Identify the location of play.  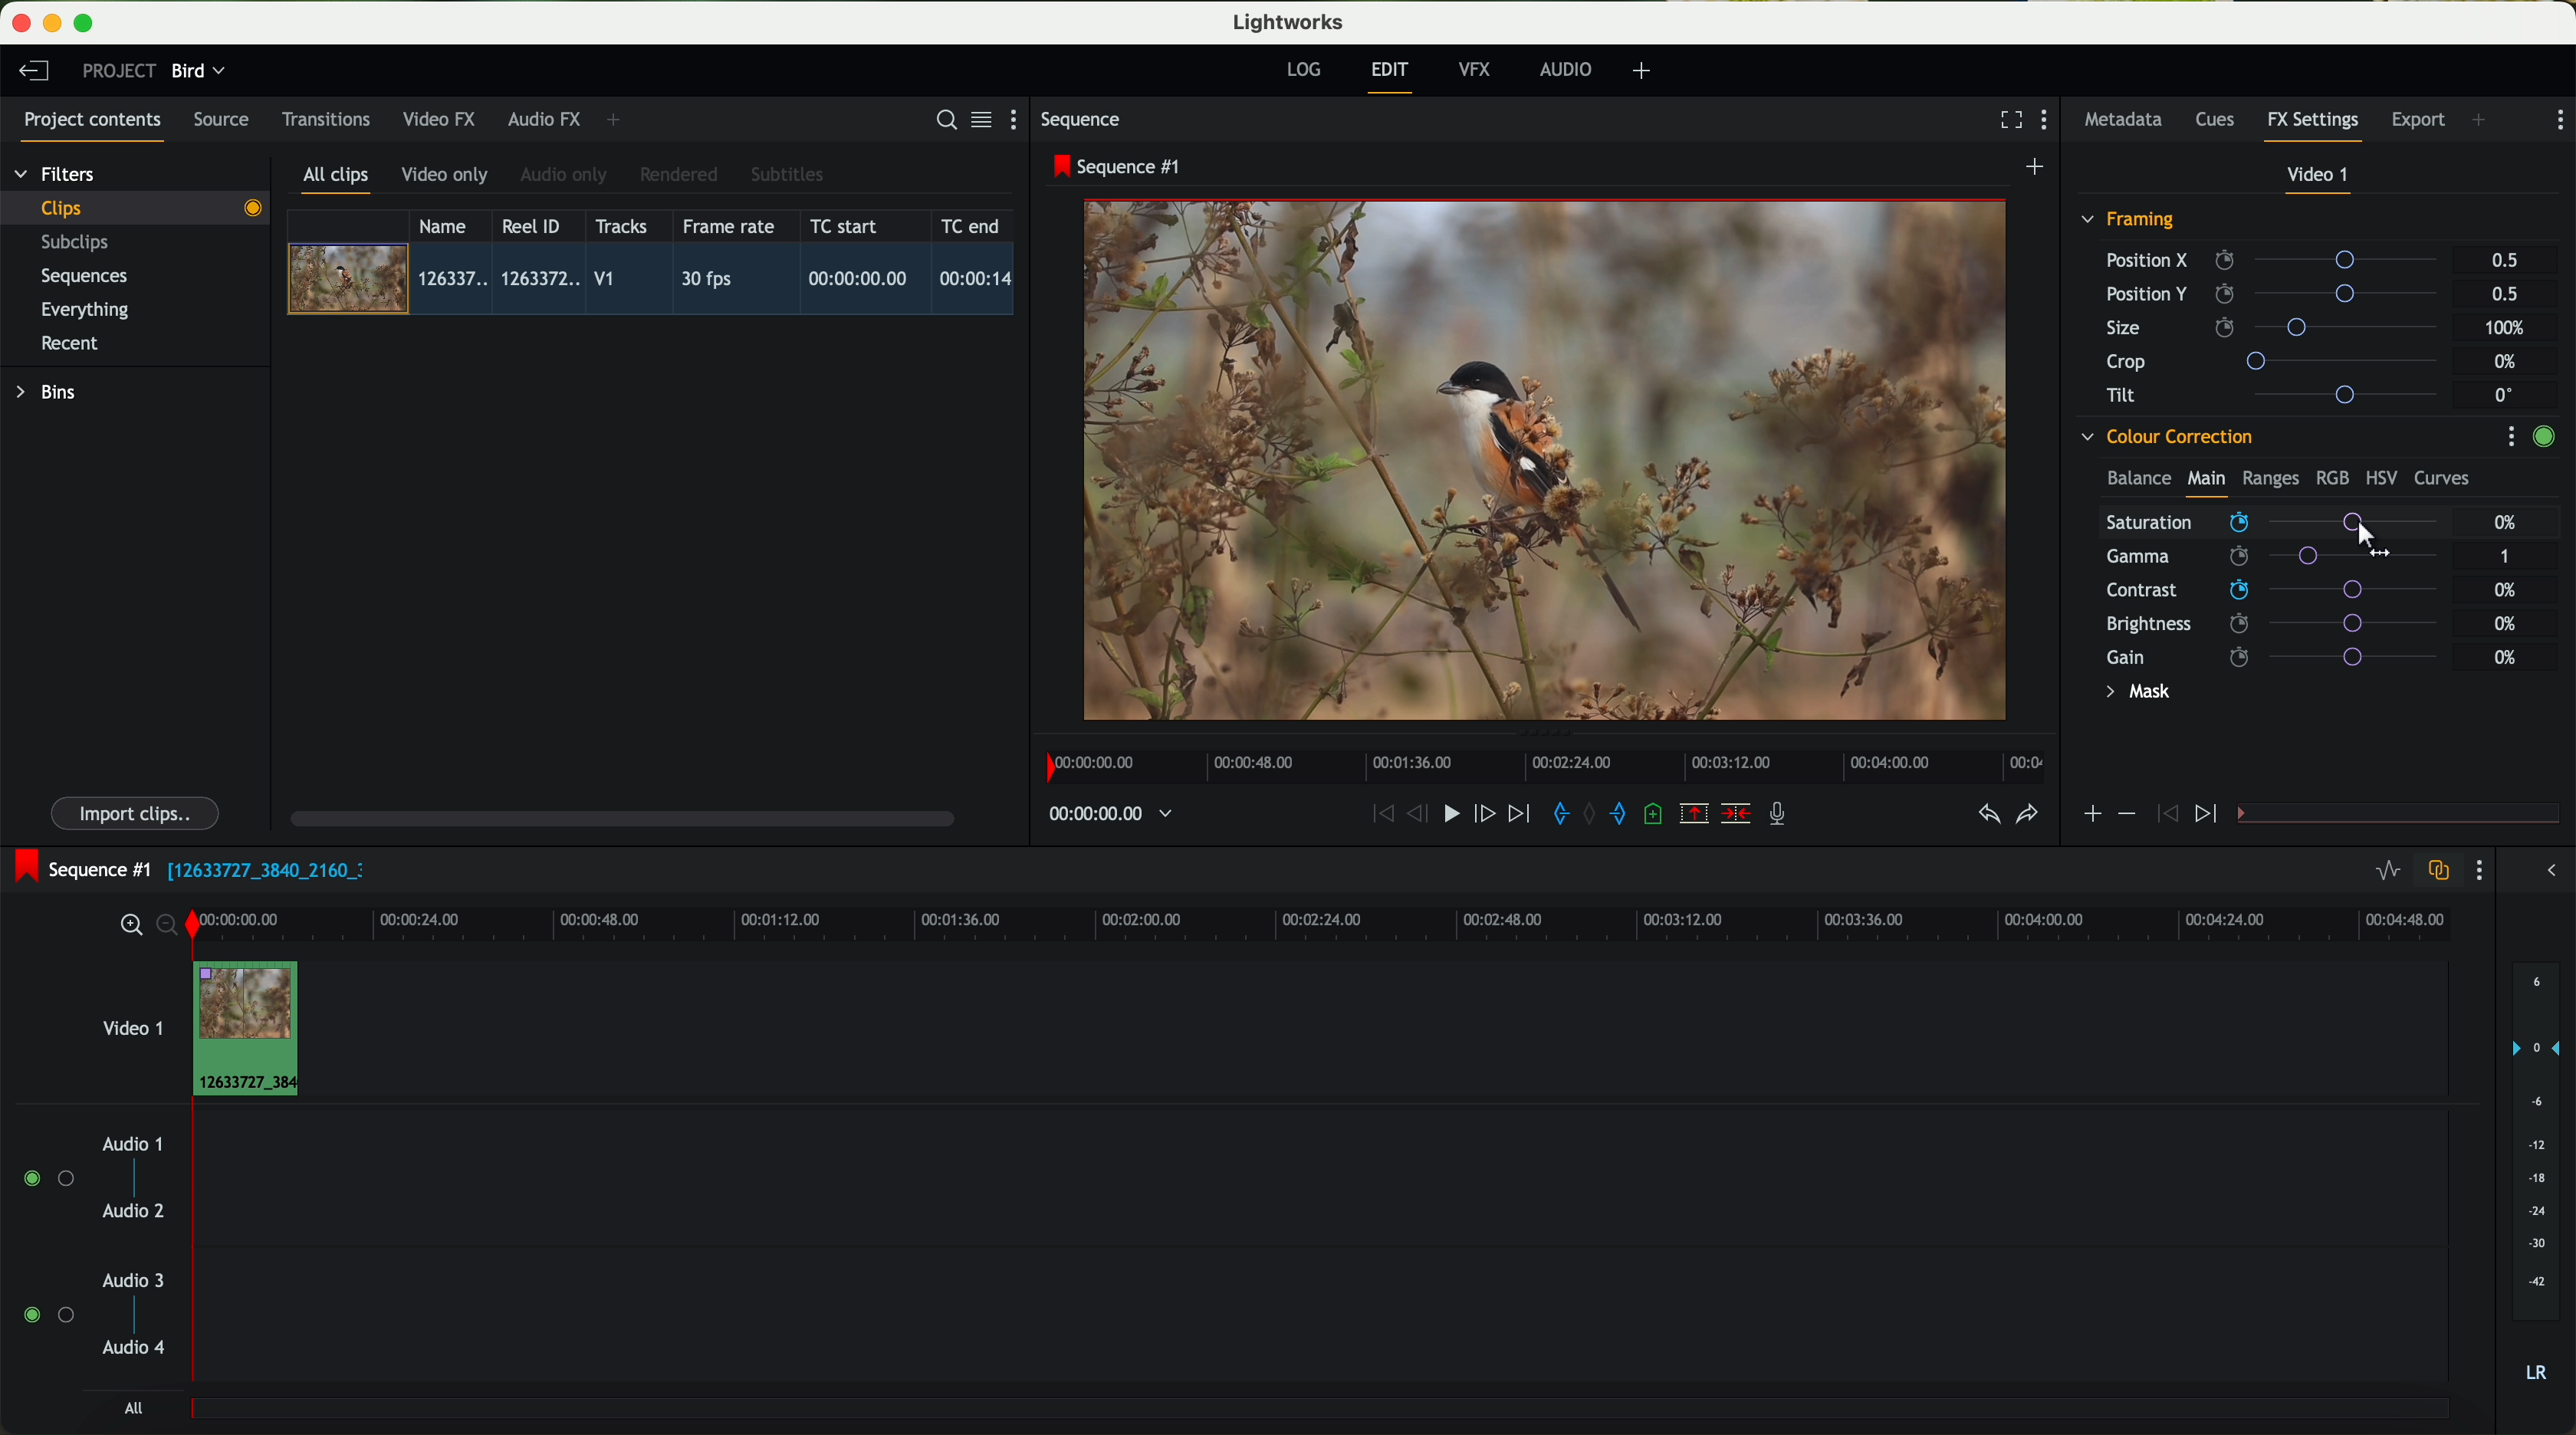
(1450, 812).